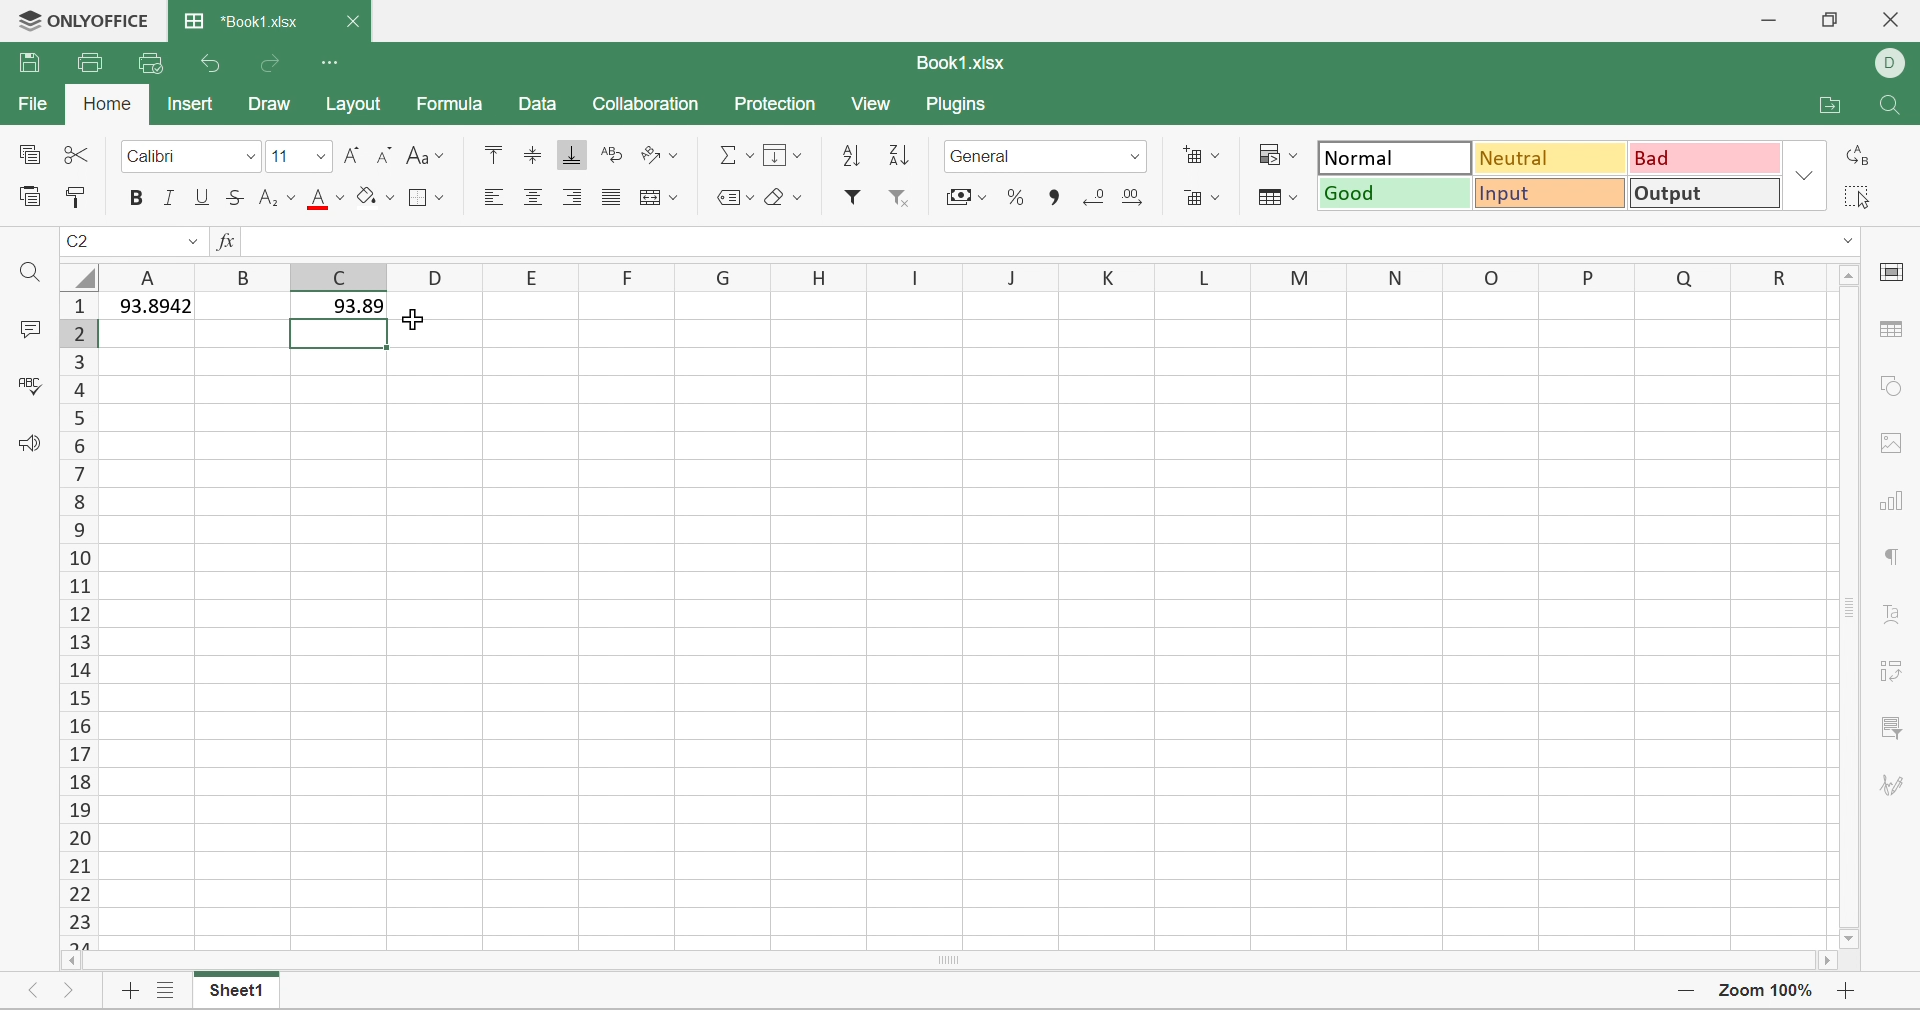 The height and width of the screenshot is (1010, 1920). I want to click on Row Numbers, so click(79, 619).